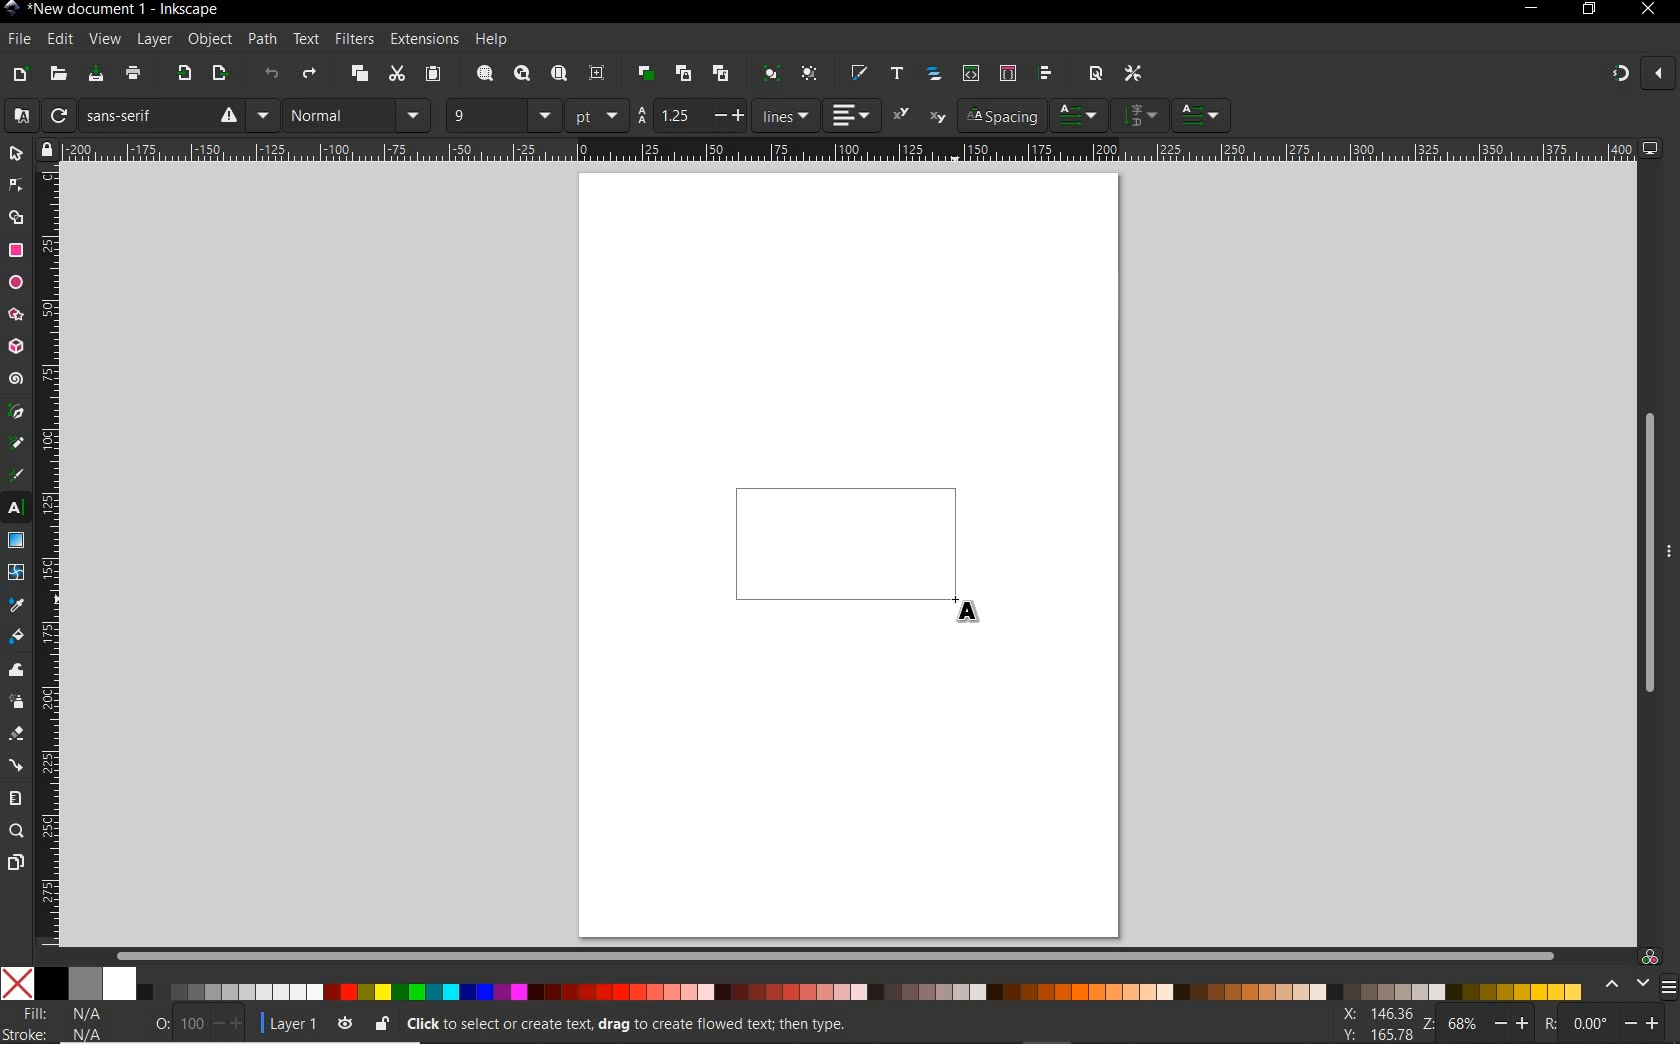 The width and height of the screenshot is (1680, 1044). Describe the element at coordinates (1007, 73) in the screenshot. I see `open selectors` at that location.